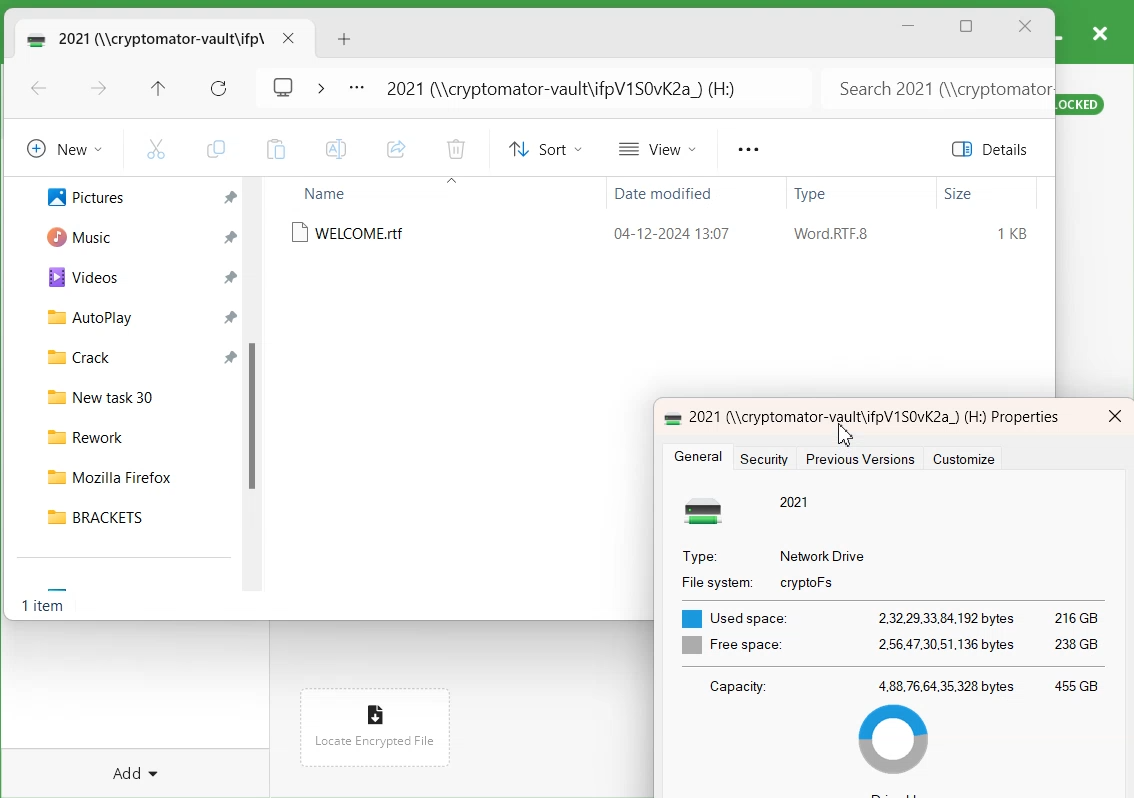 The width and height of the screenshot is (1134, 798). I want to click on Paste, so click(275, 149).